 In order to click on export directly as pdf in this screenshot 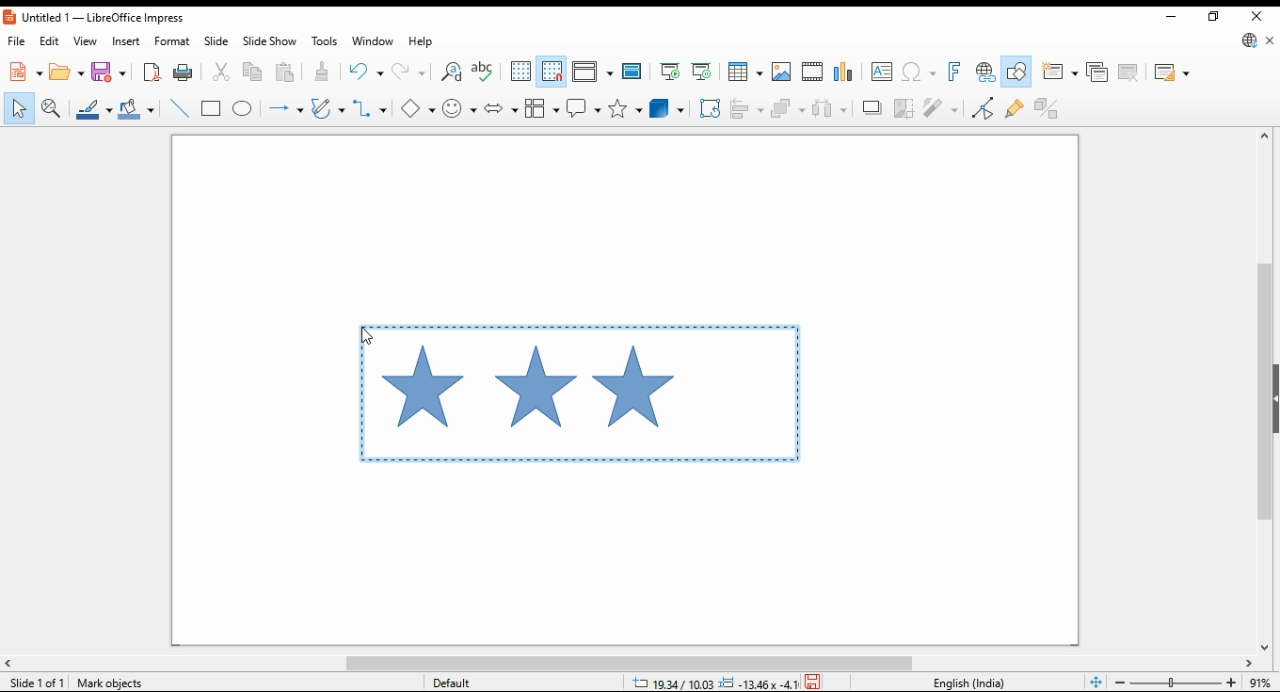, I will do `click(151, 72)`.